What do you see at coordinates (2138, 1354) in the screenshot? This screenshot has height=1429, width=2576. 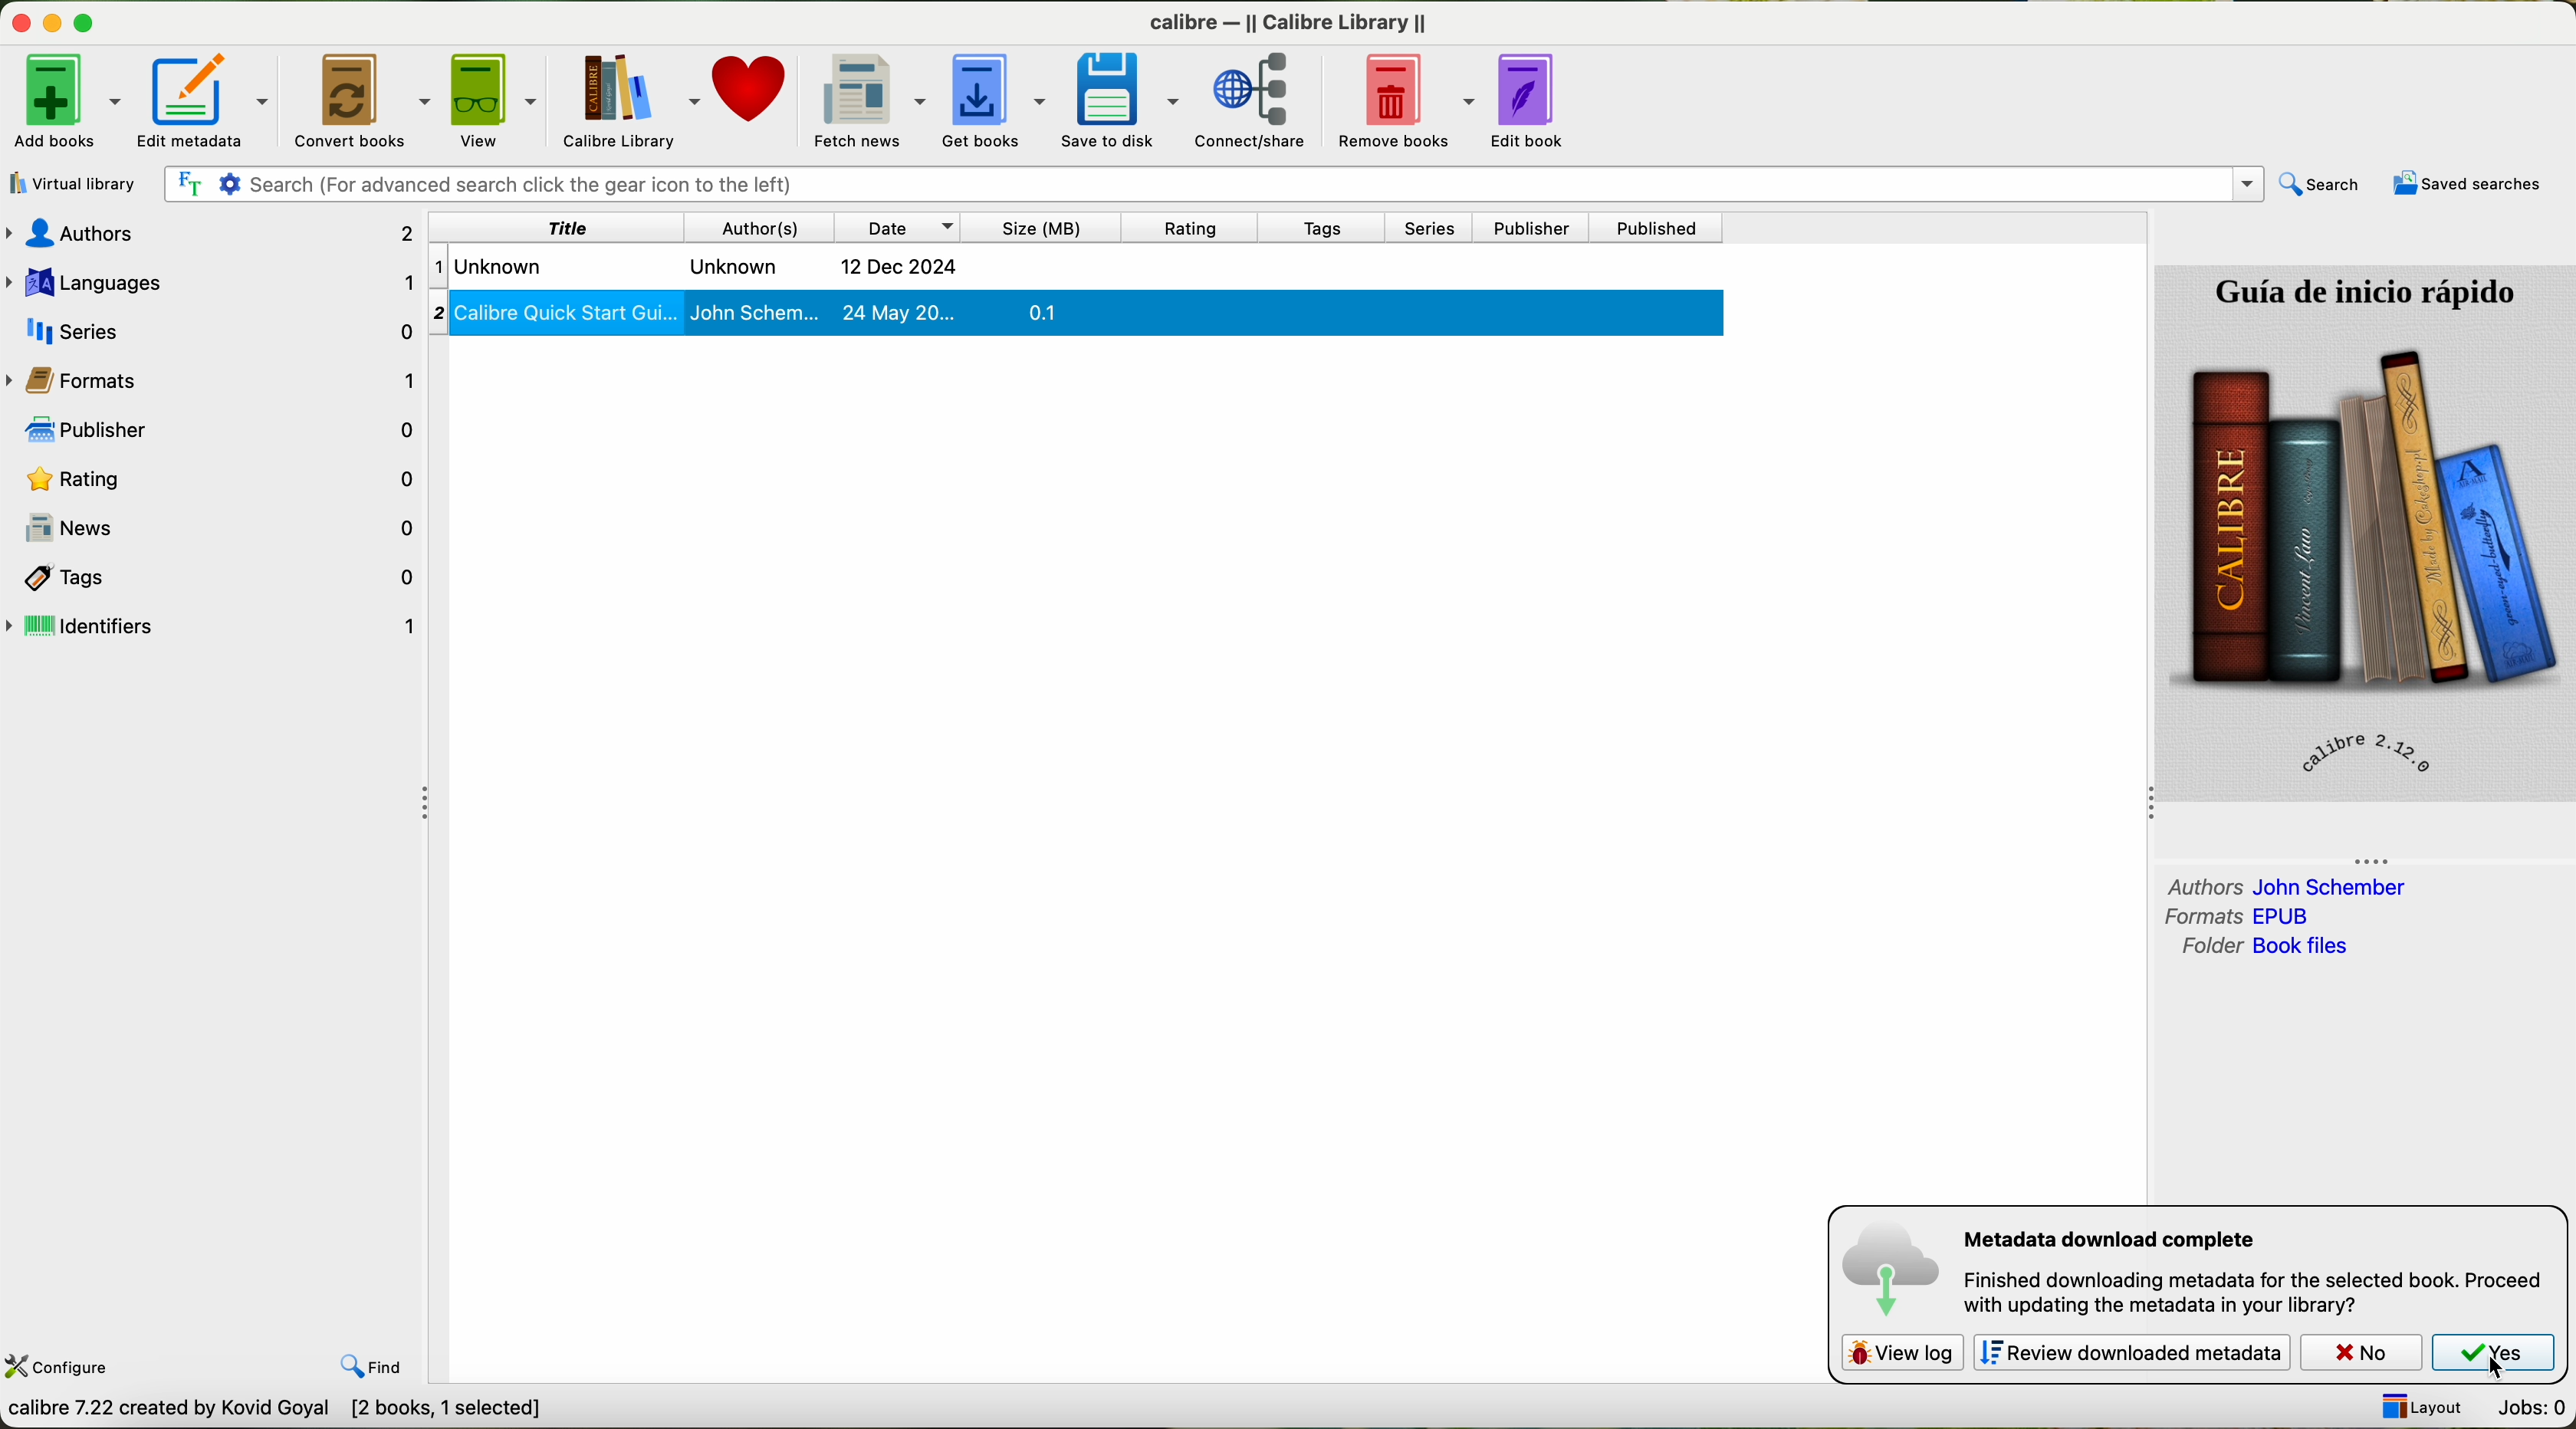 I see `review download metadata` at bounding box center [2138, 1354].